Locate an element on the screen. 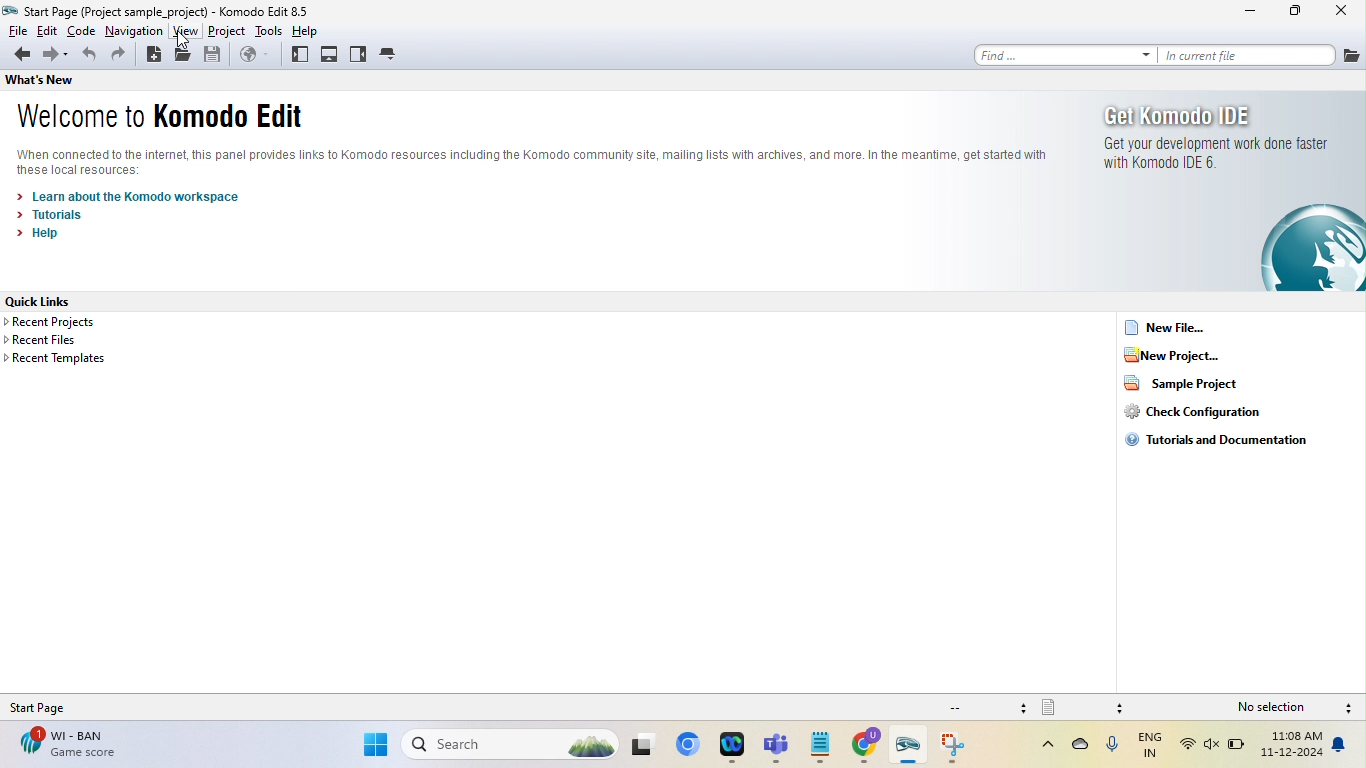 The image size is (1366, 768). new file is located at coordinates (1170, 327).